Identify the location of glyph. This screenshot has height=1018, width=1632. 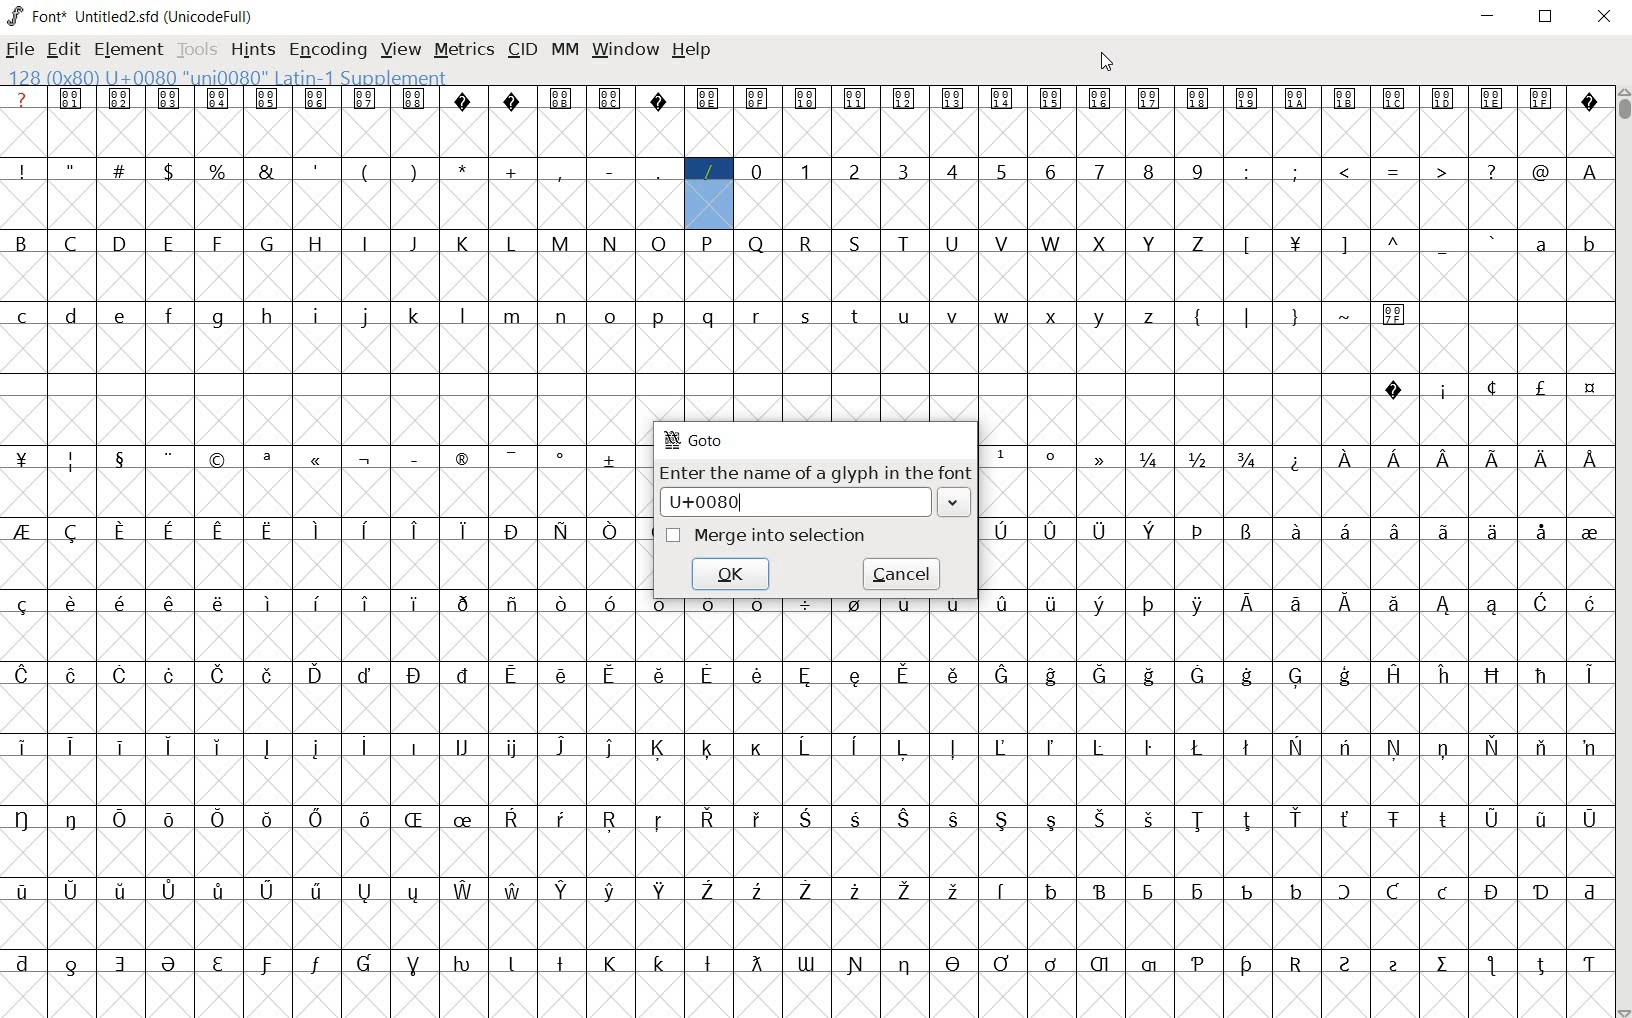
(1002, 243).